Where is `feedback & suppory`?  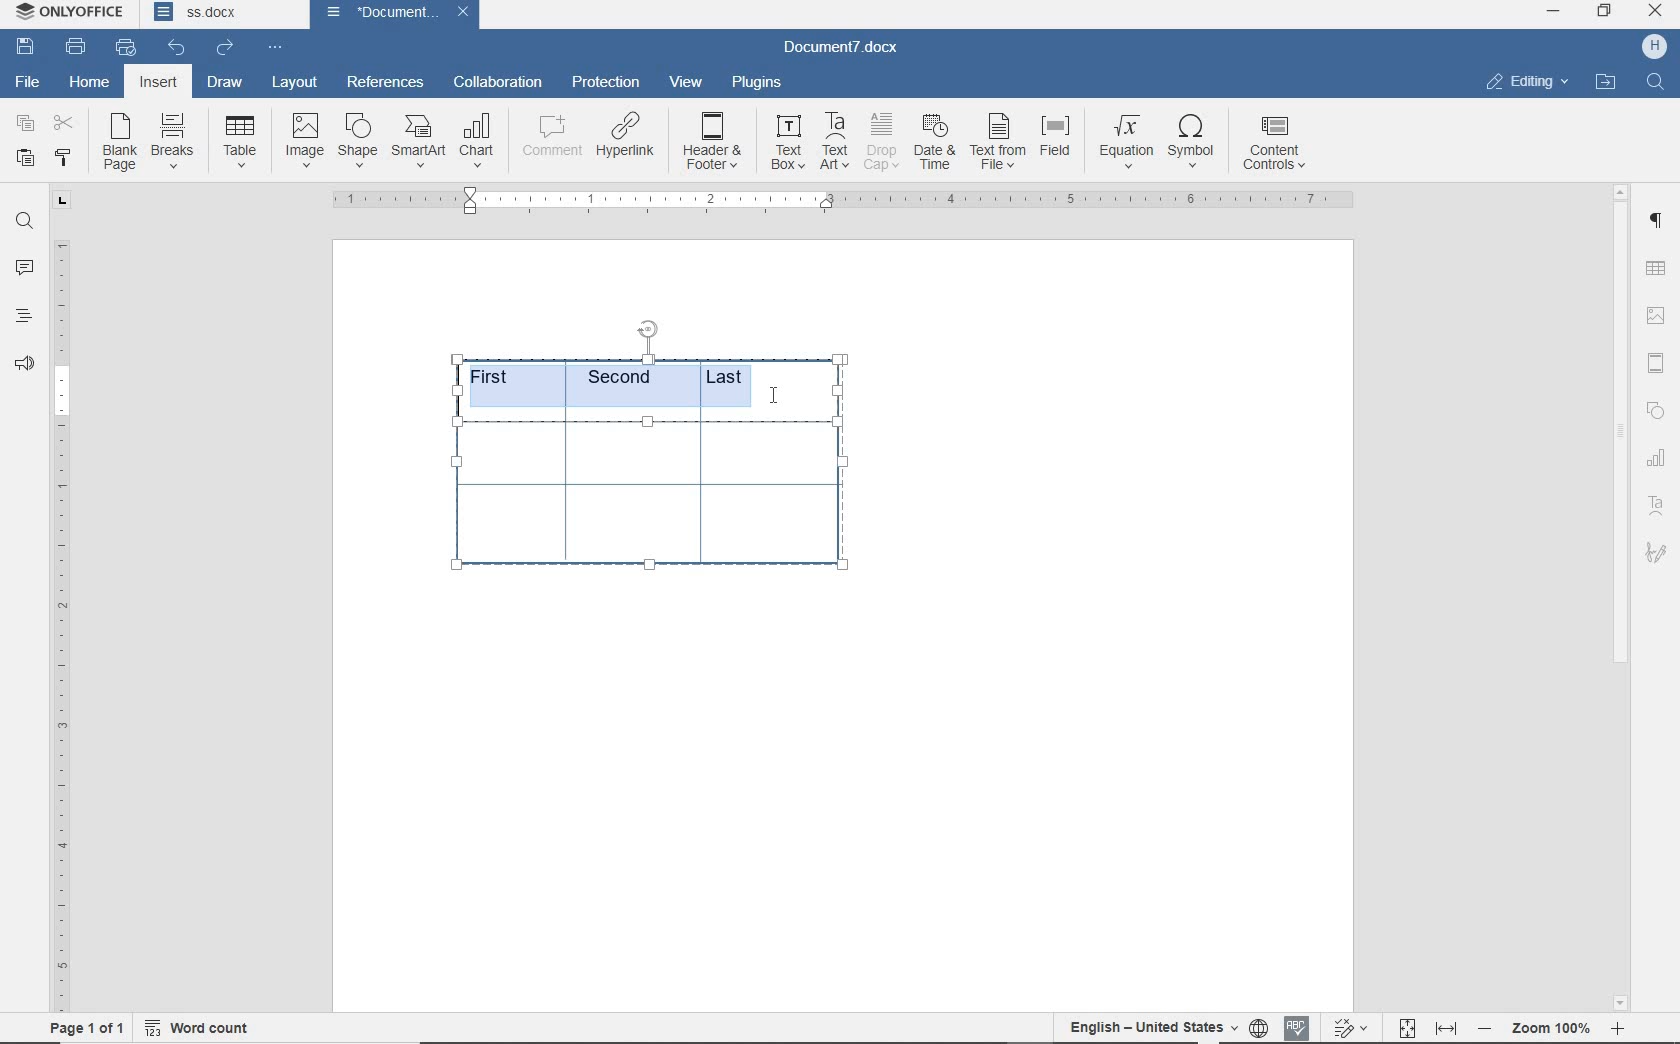 feedback & suppory is located at coordinates (25, 367).